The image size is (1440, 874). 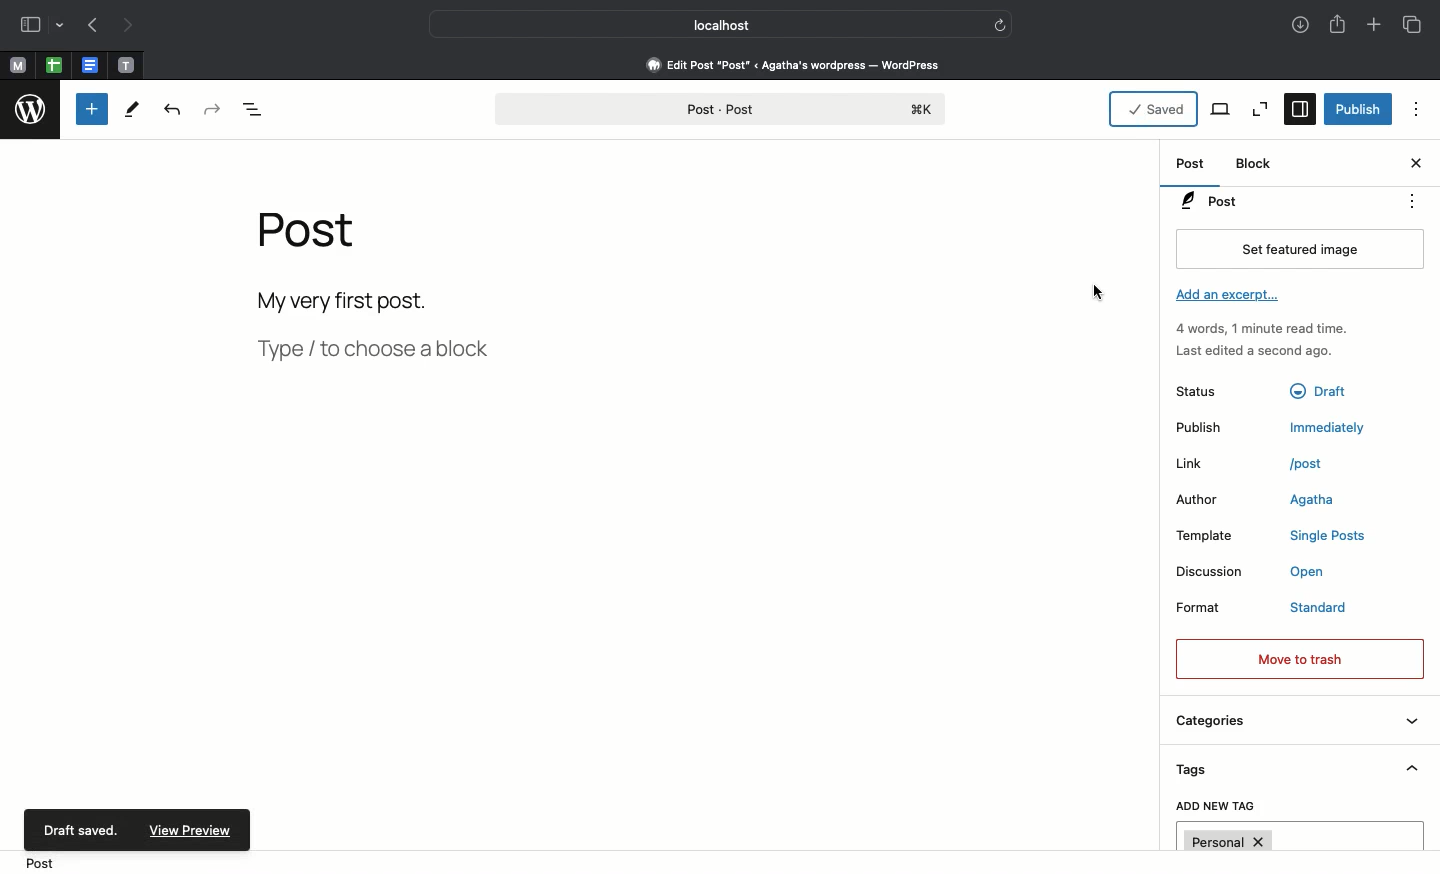 What do you see at coordinates (1311, 501) in the screenshot?
I see `Agatha` at bounding box center [1311, 501].